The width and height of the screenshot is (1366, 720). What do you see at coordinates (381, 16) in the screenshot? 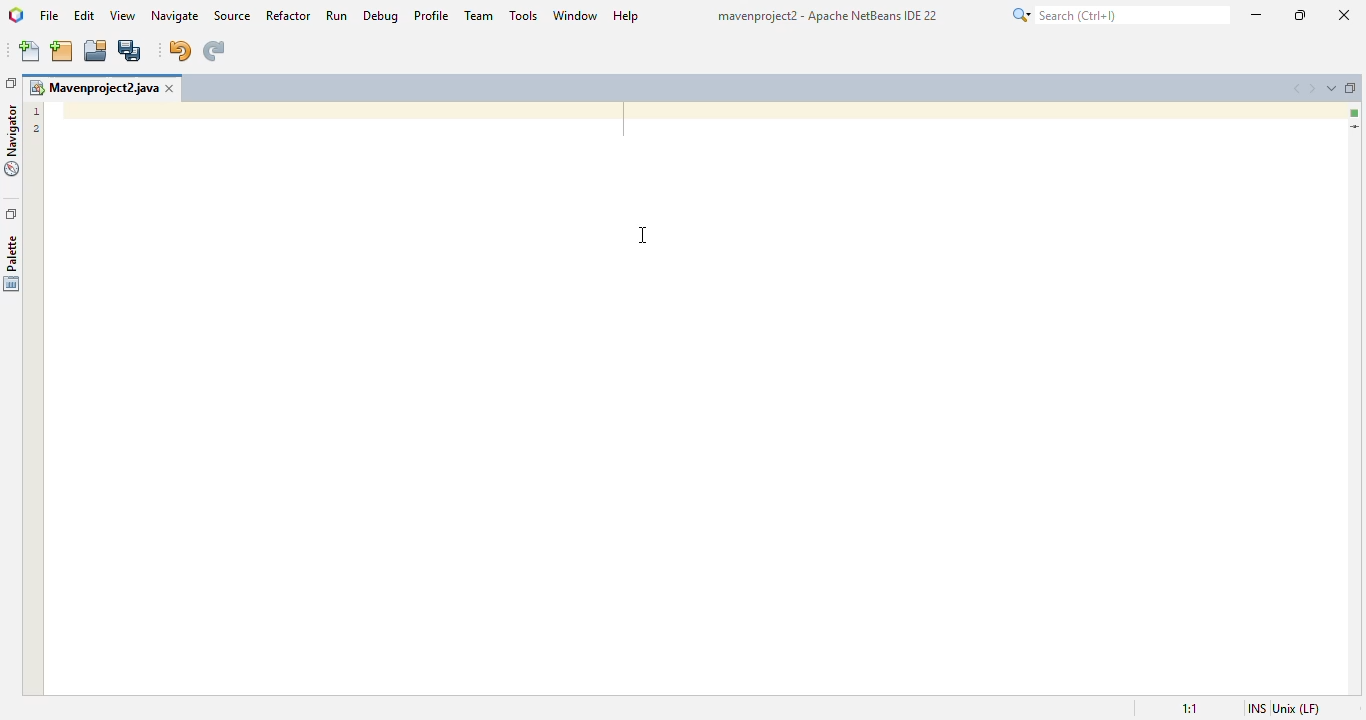
I see `debug` at bounding box center [381, 16].